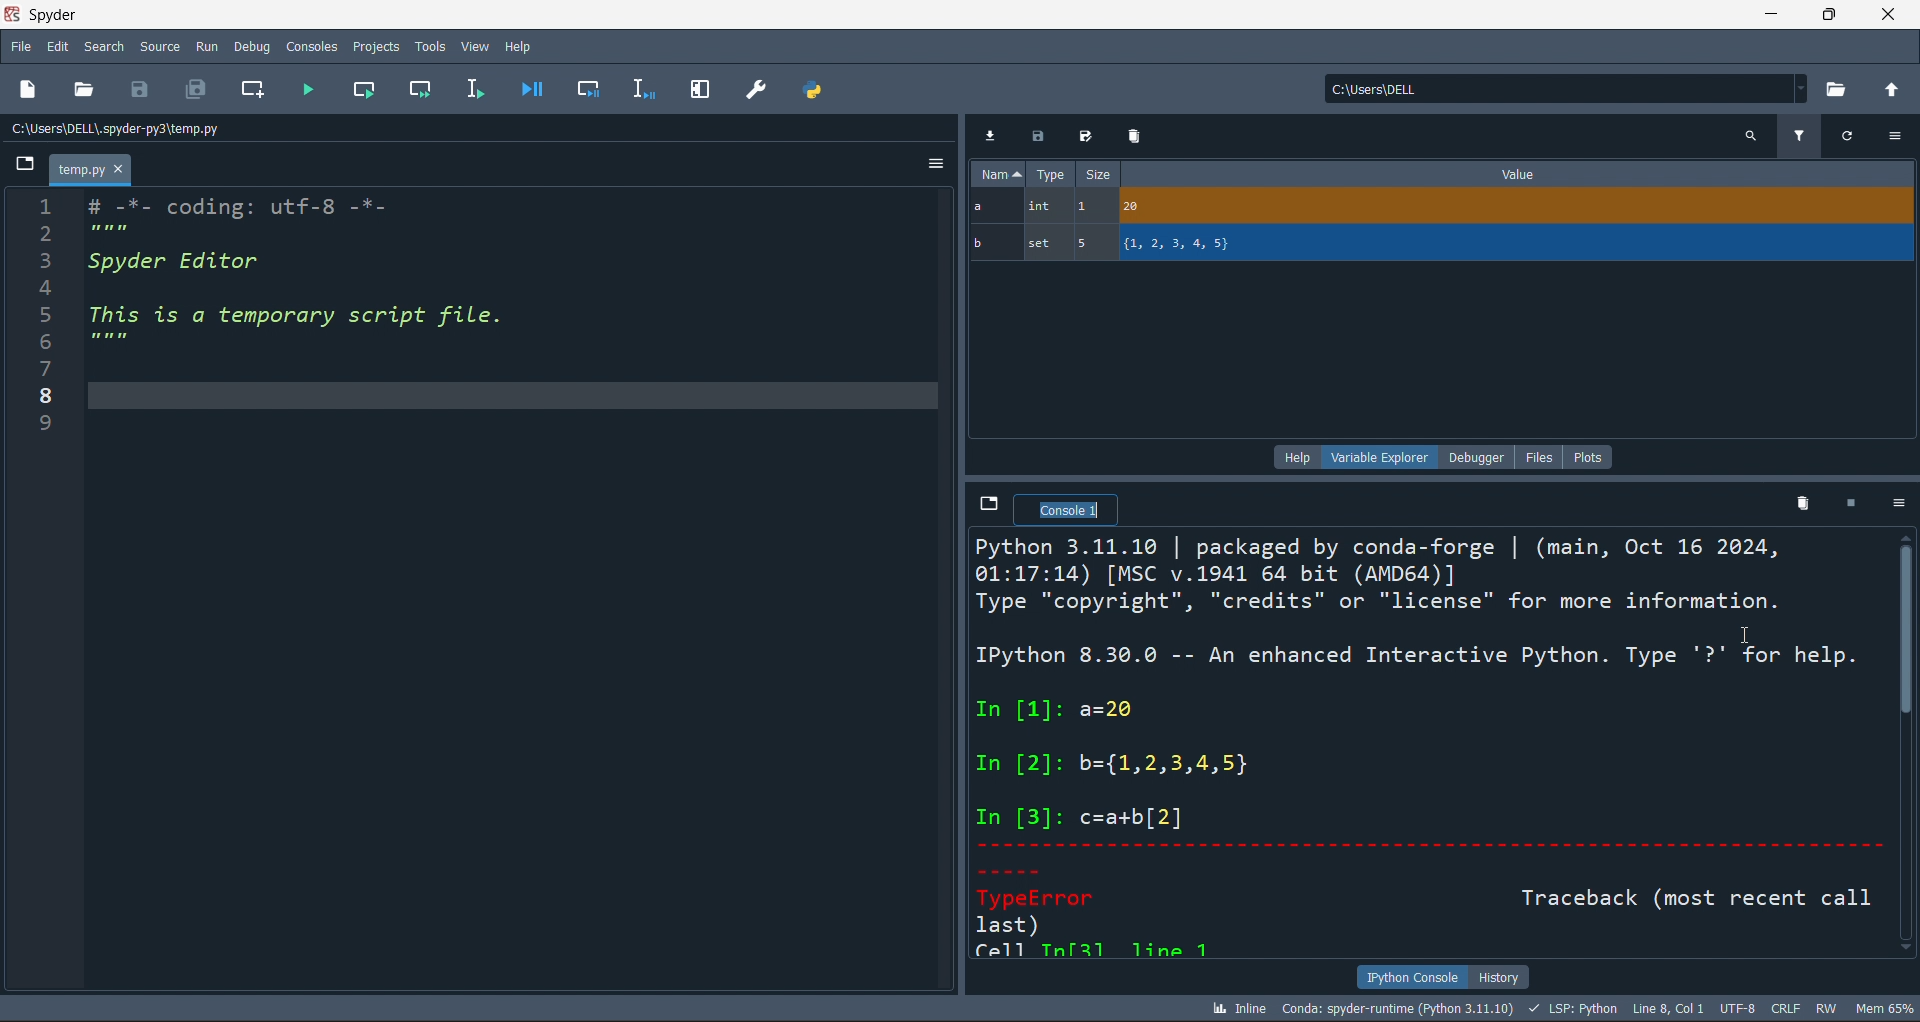 The width and height of the screenshot is (1920, 1022). What do you see at coordinates (372, 91) in the screenshot?
I see `run cell` at bounding box center [372, 91].